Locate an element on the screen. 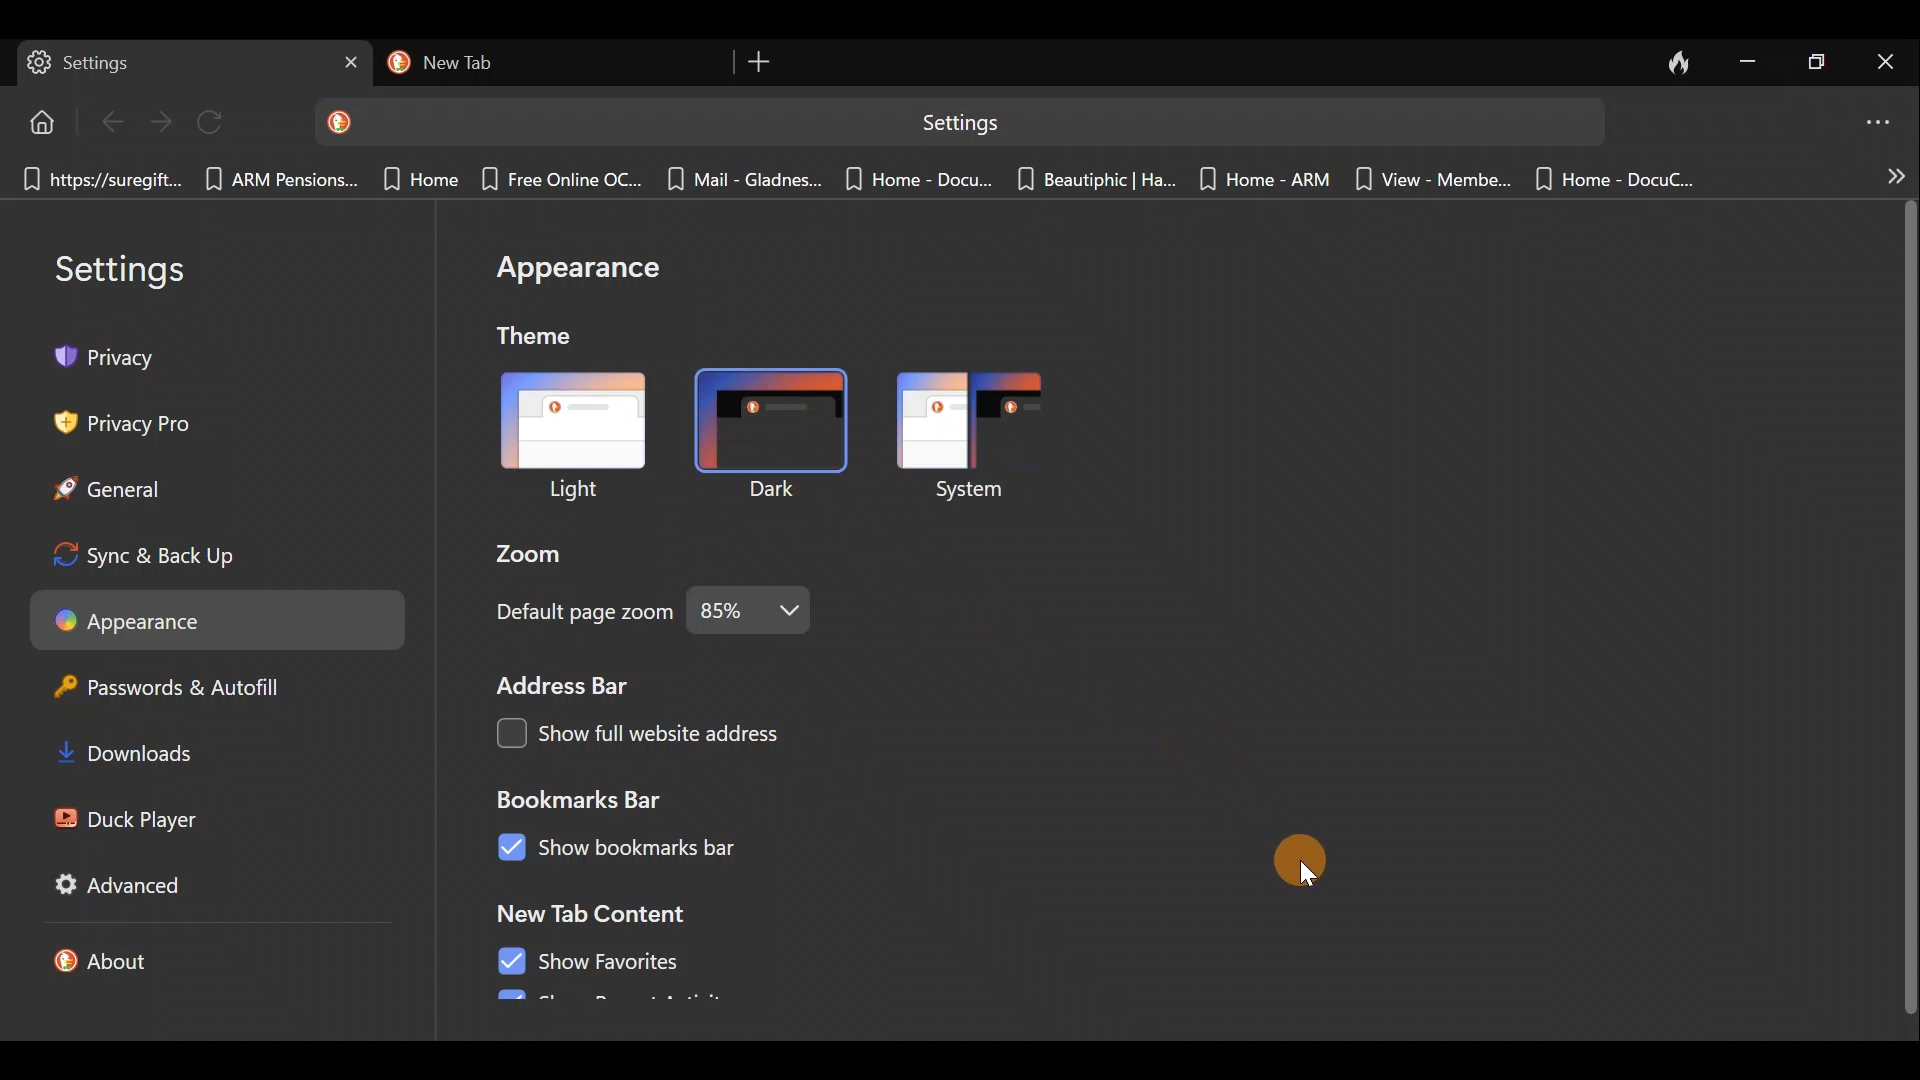 The width and height of the screenshot is (1920, 1080). Bookmarks bar is located at coordinates (595, 798).